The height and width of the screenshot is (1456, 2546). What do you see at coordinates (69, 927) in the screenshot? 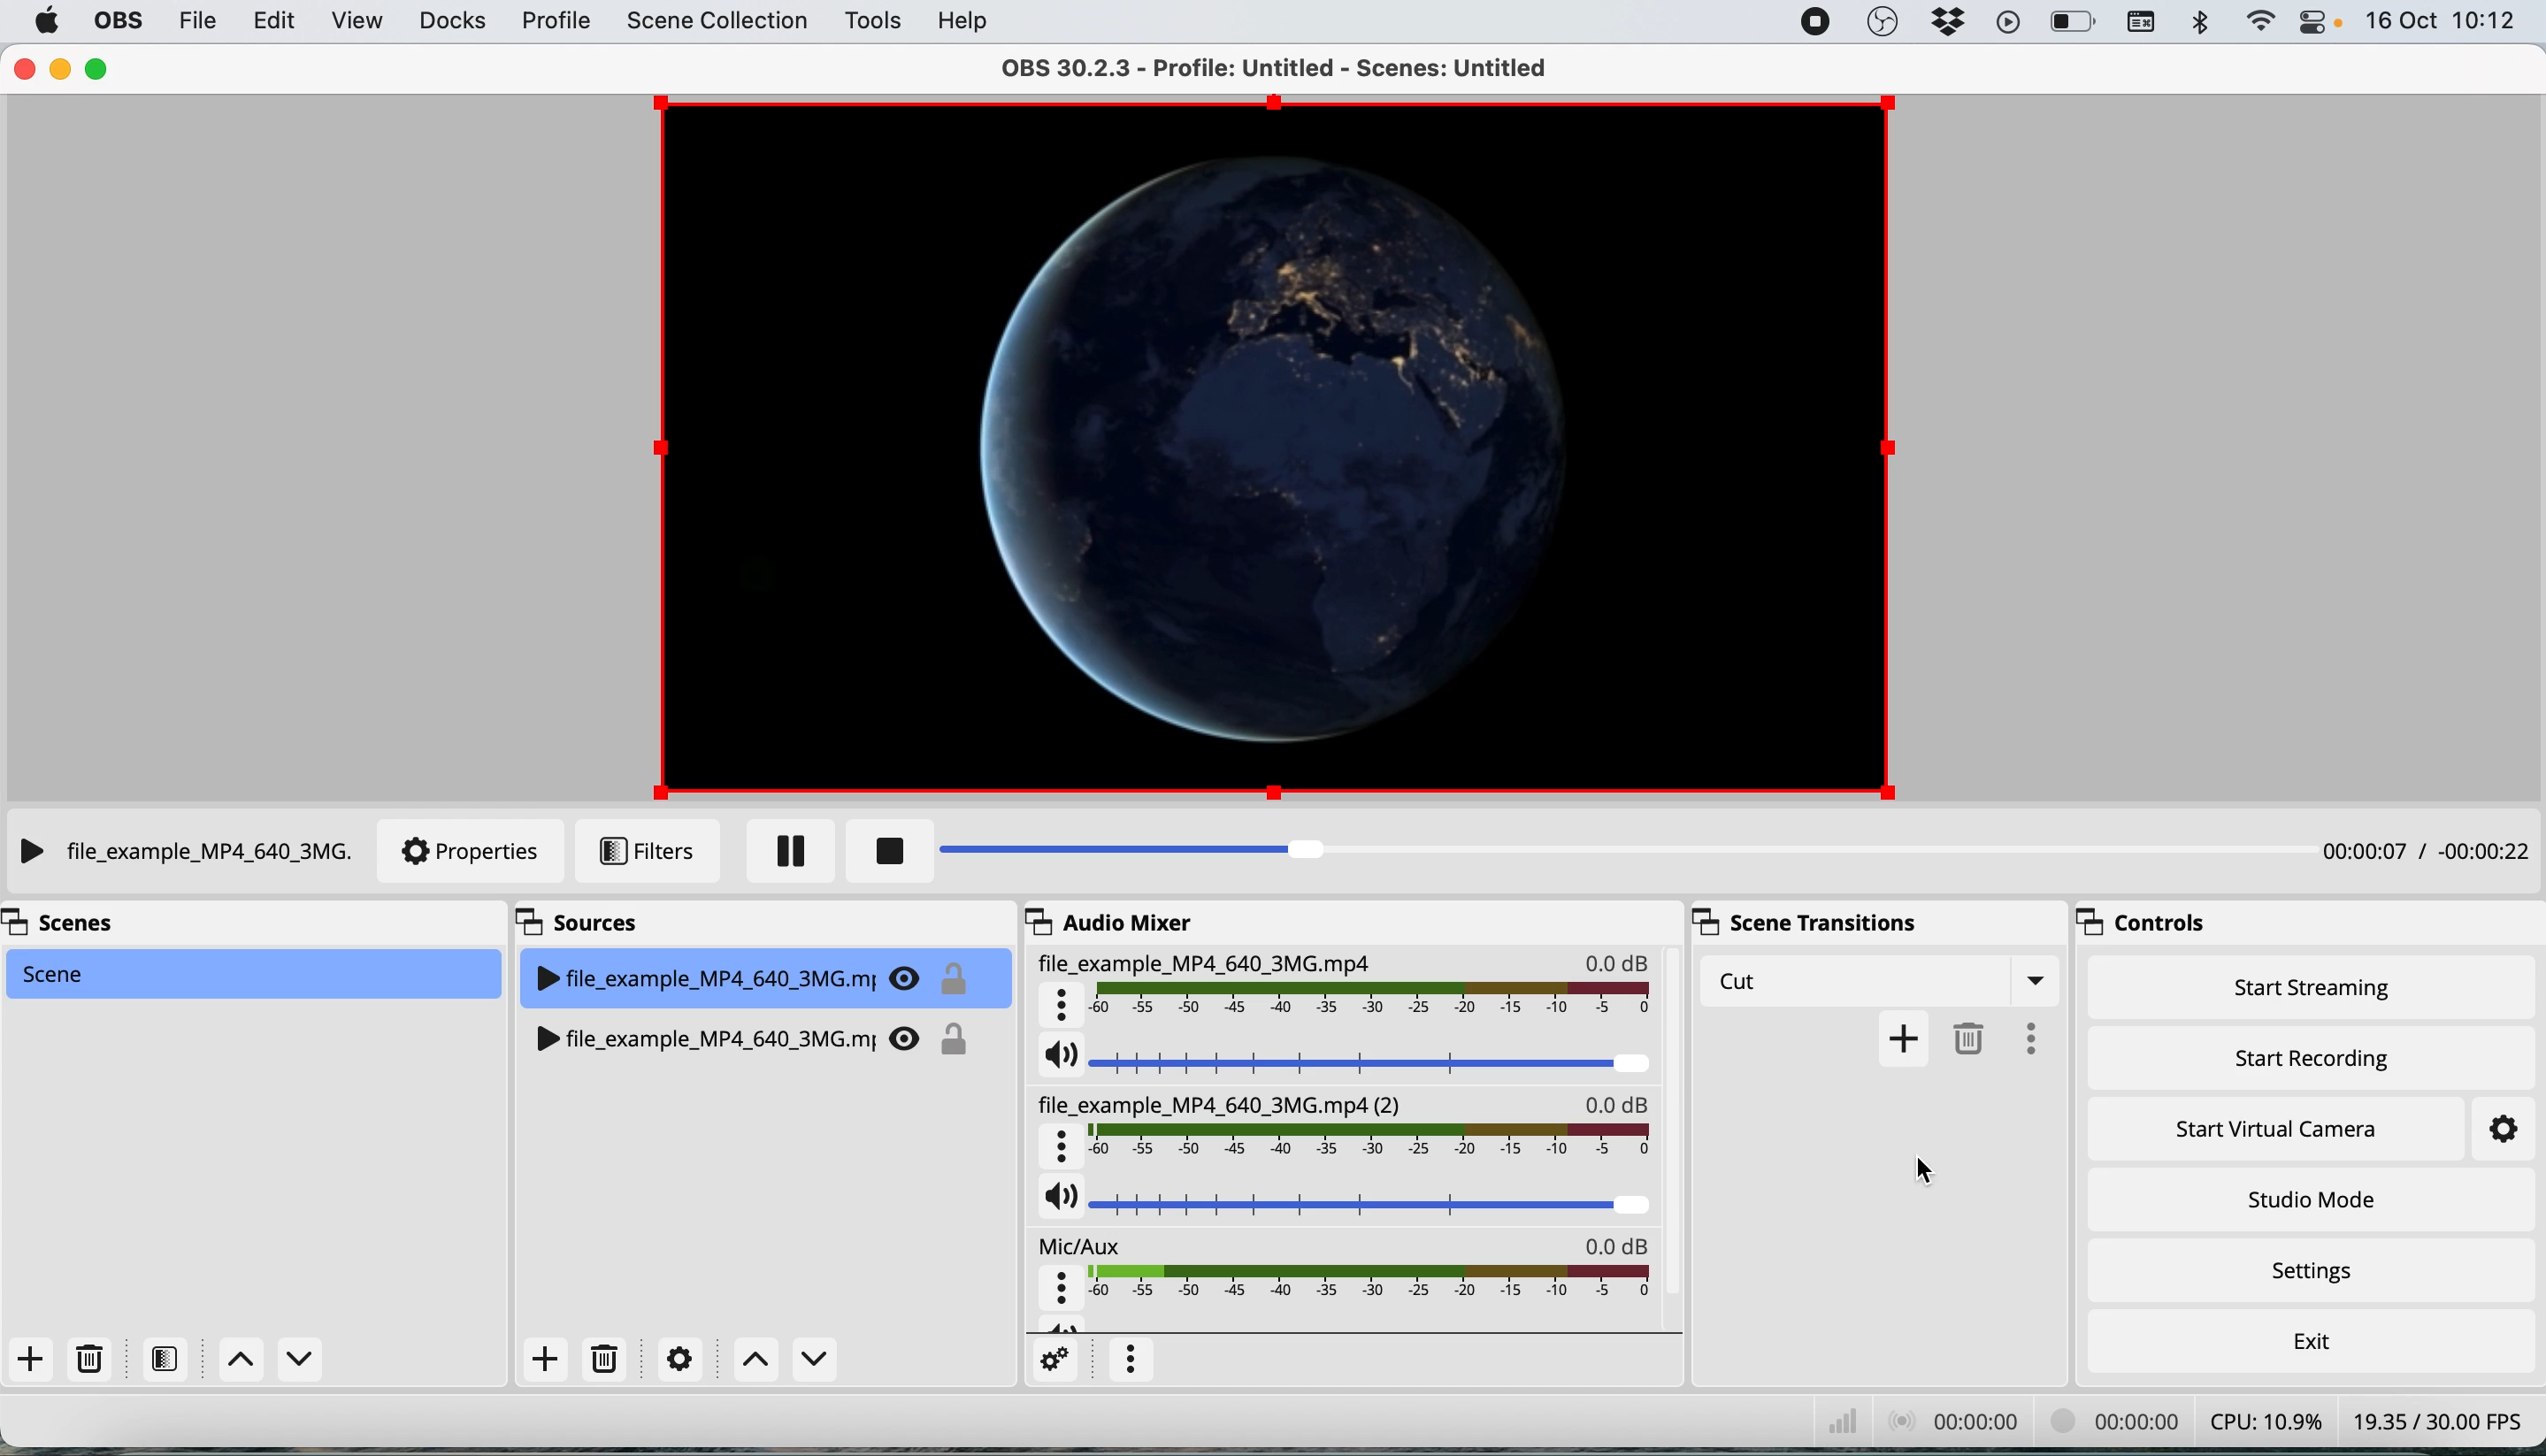
I see `scenes` at bounding box center [69, 927].